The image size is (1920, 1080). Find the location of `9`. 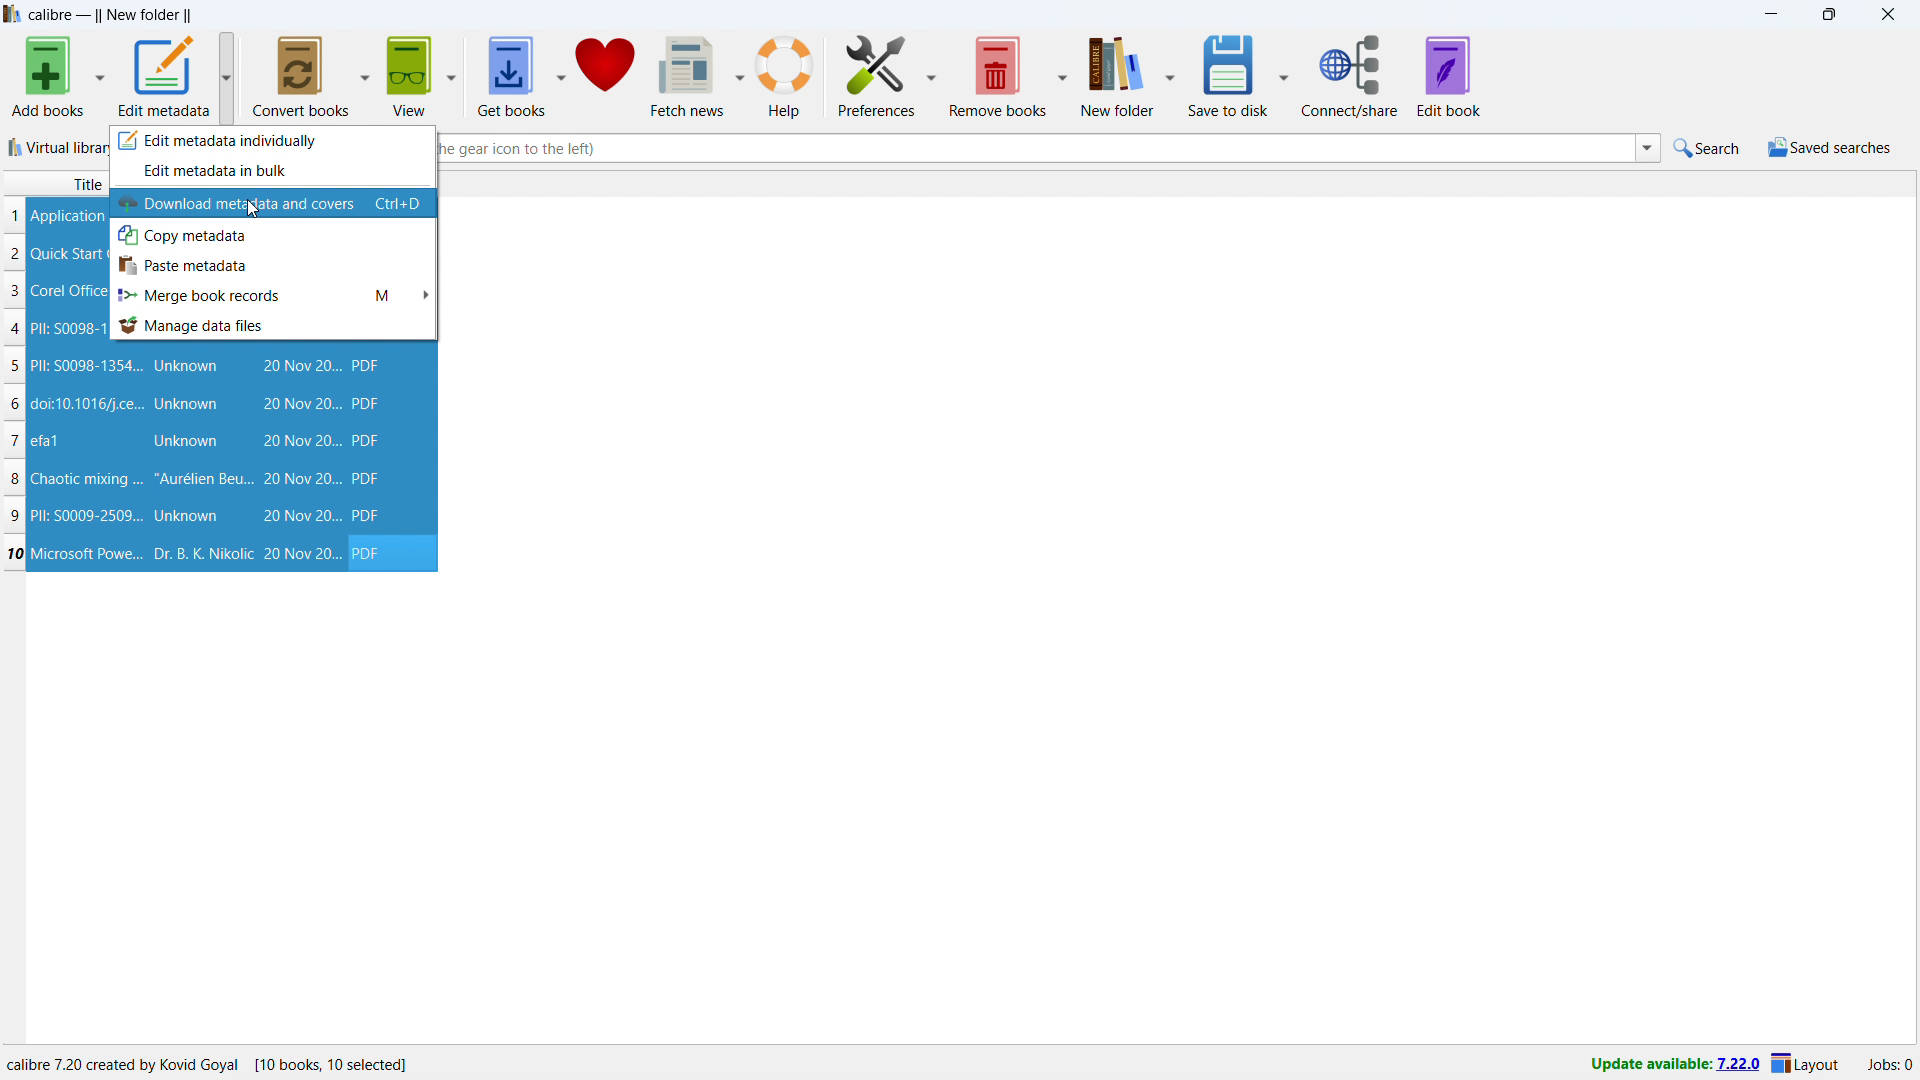

9 is located at coordinates (18, 516).